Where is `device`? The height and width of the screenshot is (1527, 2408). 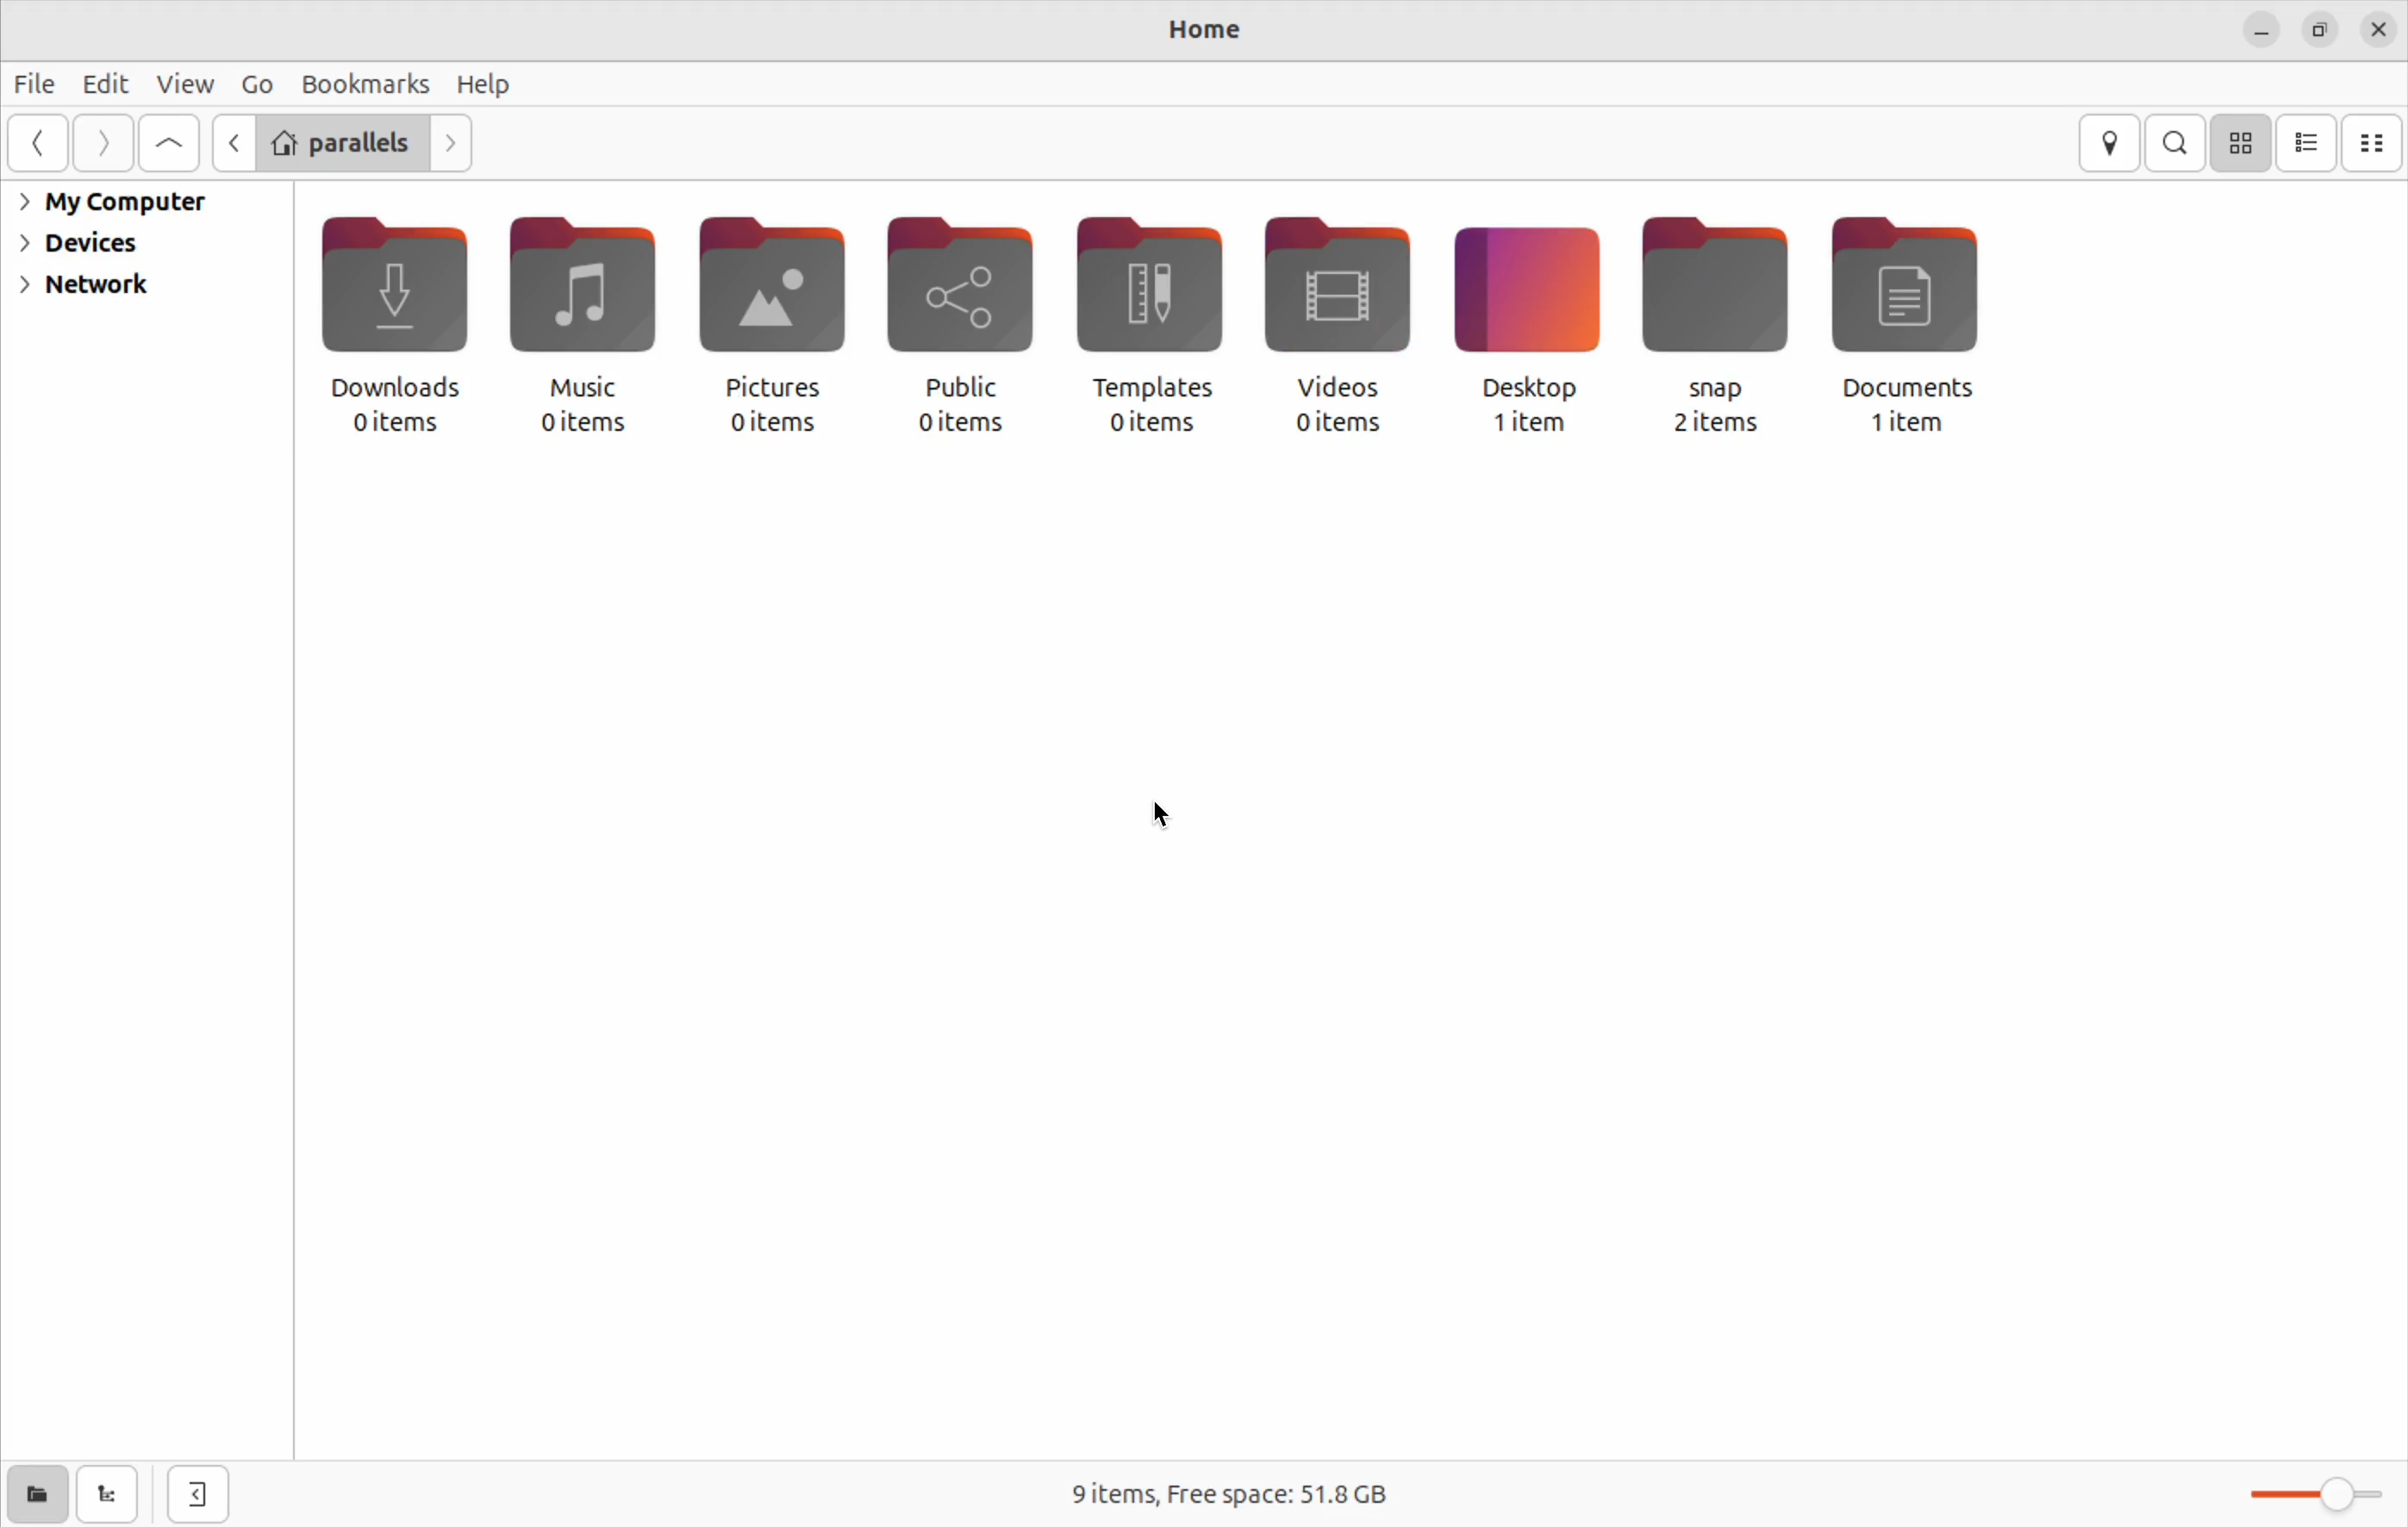 device is located at coordinates (116, 243).